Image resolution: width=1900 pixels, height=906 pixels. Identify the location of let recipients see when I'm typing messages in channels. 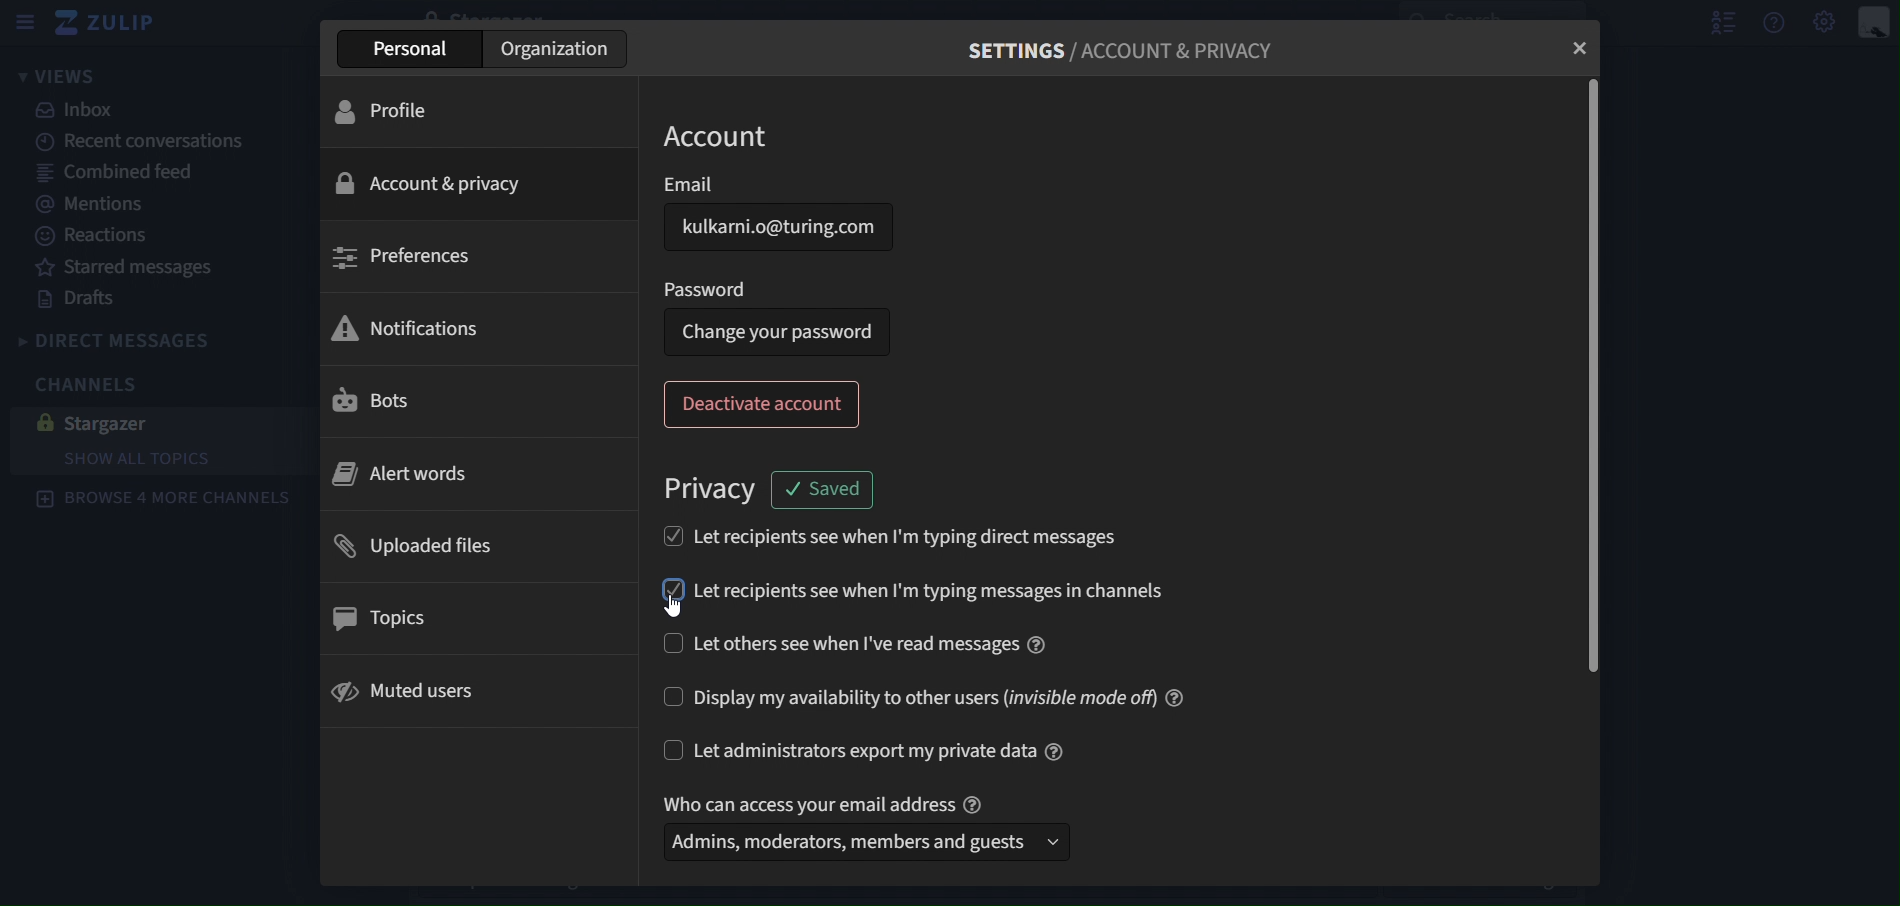
(911, 591).